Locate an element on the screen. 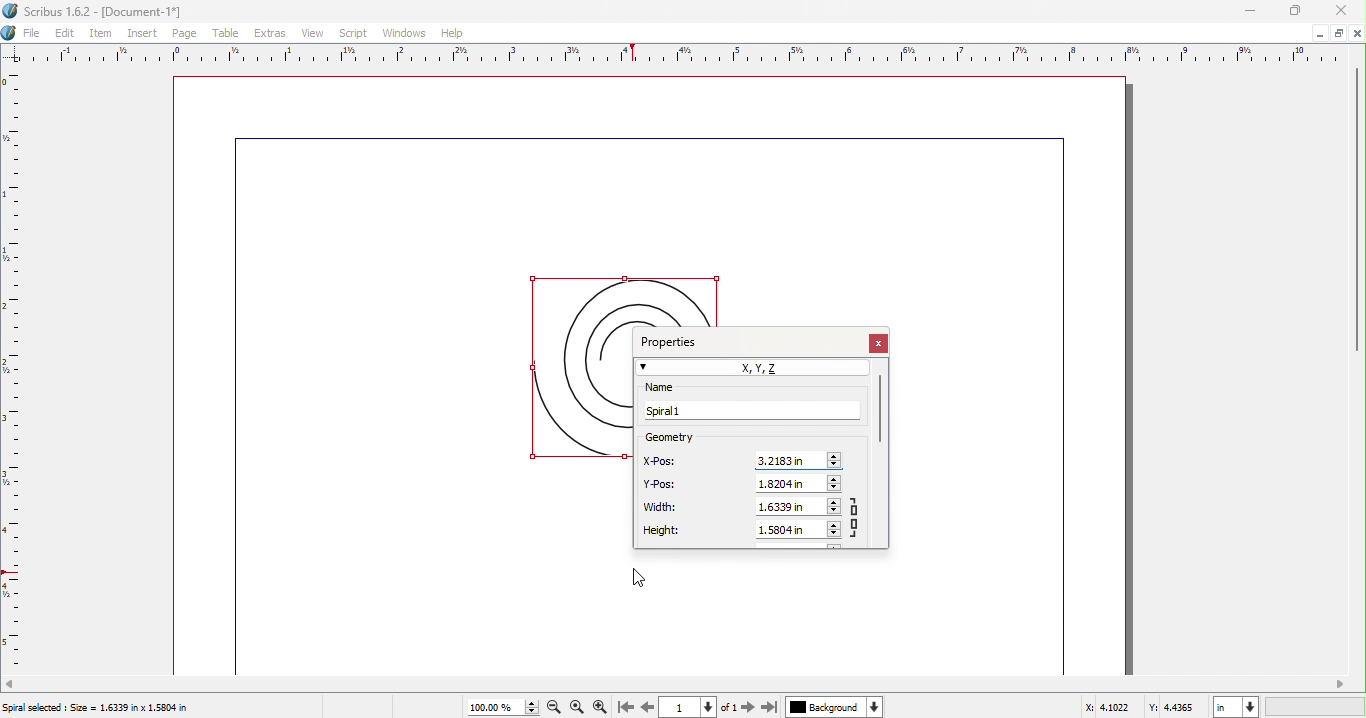 The image size is (1366, 718). increase width is located at coordinates (833, 501).